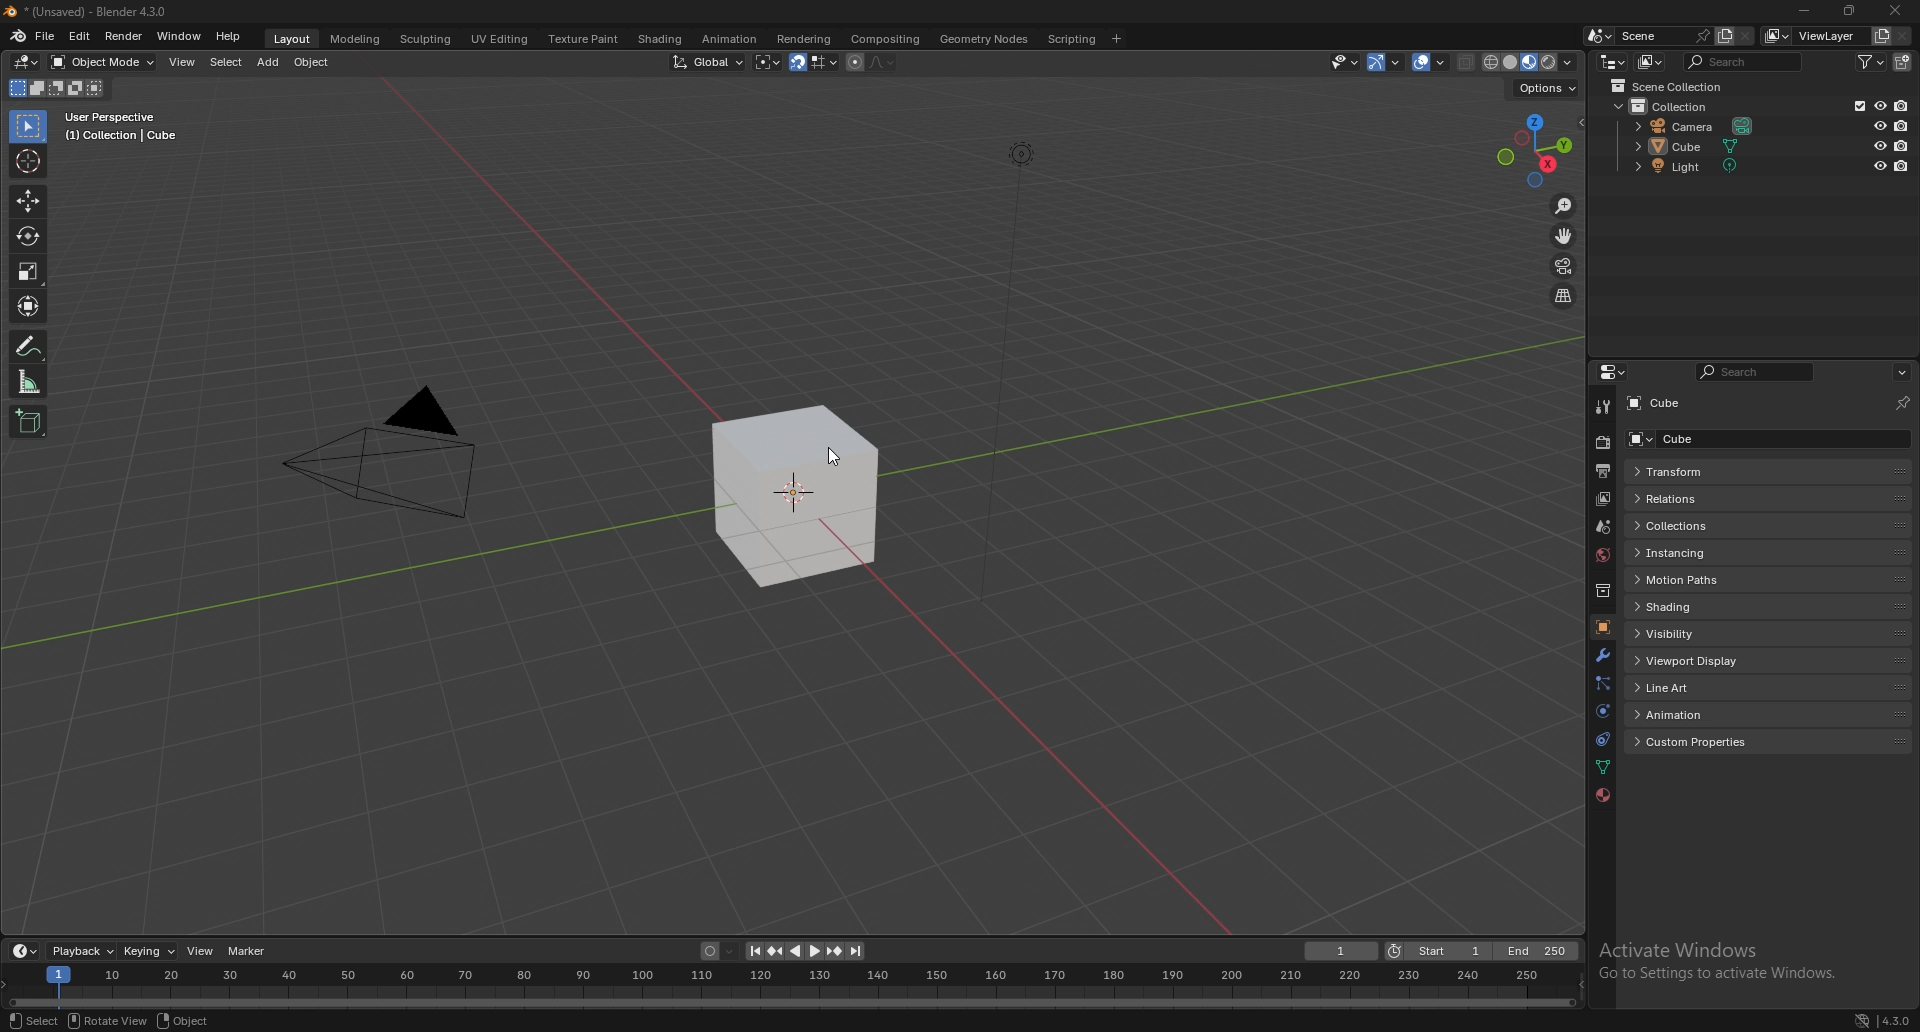 This screenshot has height=1032, width=1920. I want to click on search, so click(1760, 372).